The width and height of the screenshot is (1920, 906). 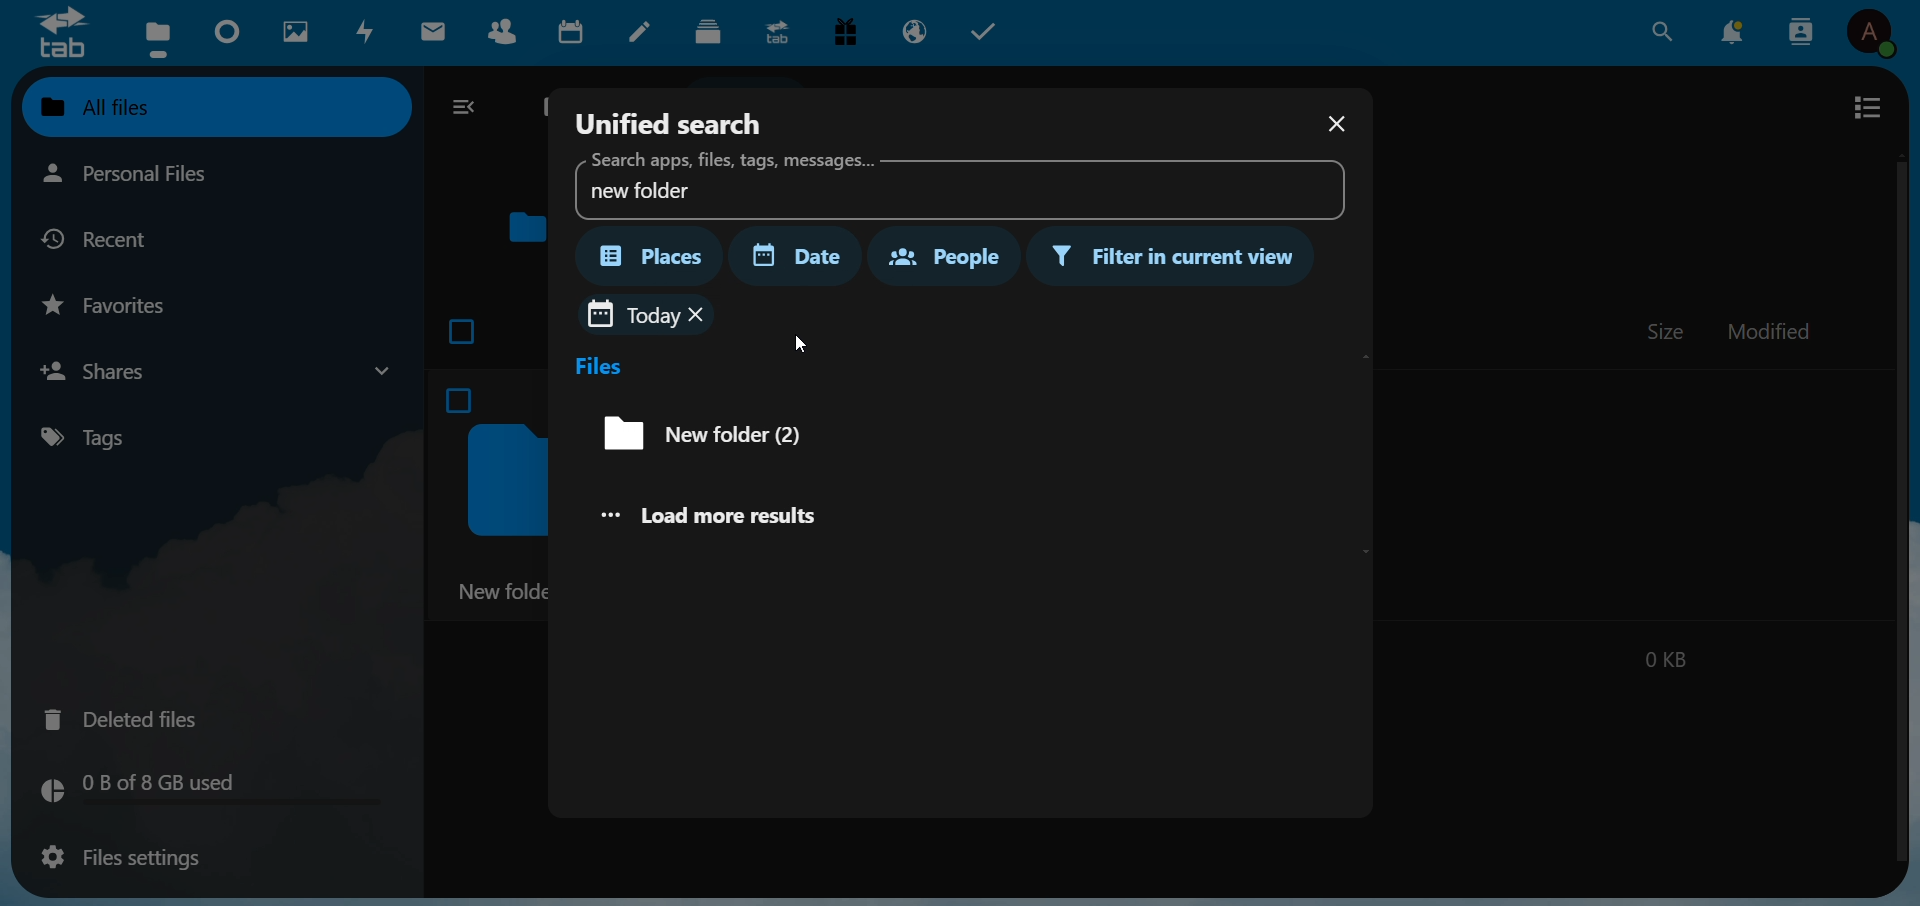 What do you see at coordinates (60, 32) in the screenshot?
I see `logo` at bounding box center [60, 32].